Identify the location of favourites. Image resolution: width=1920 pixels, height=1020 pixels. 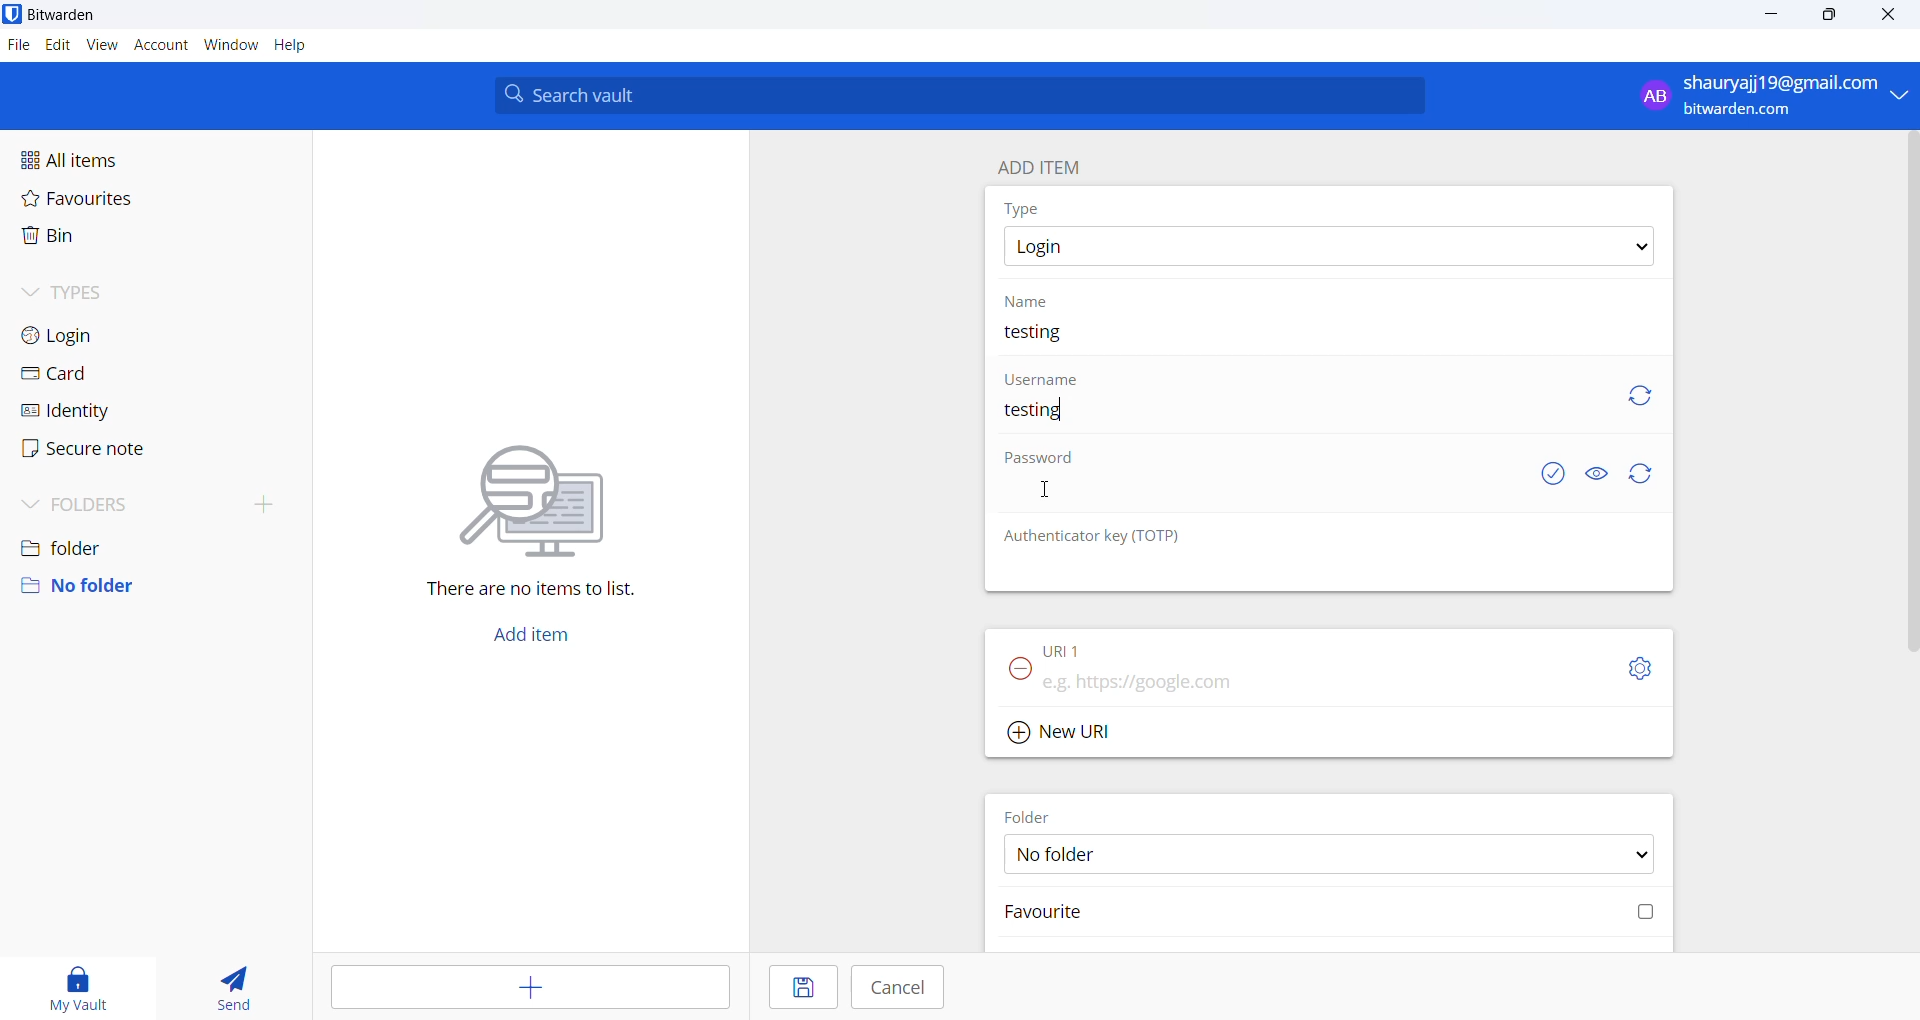
(113, 198).